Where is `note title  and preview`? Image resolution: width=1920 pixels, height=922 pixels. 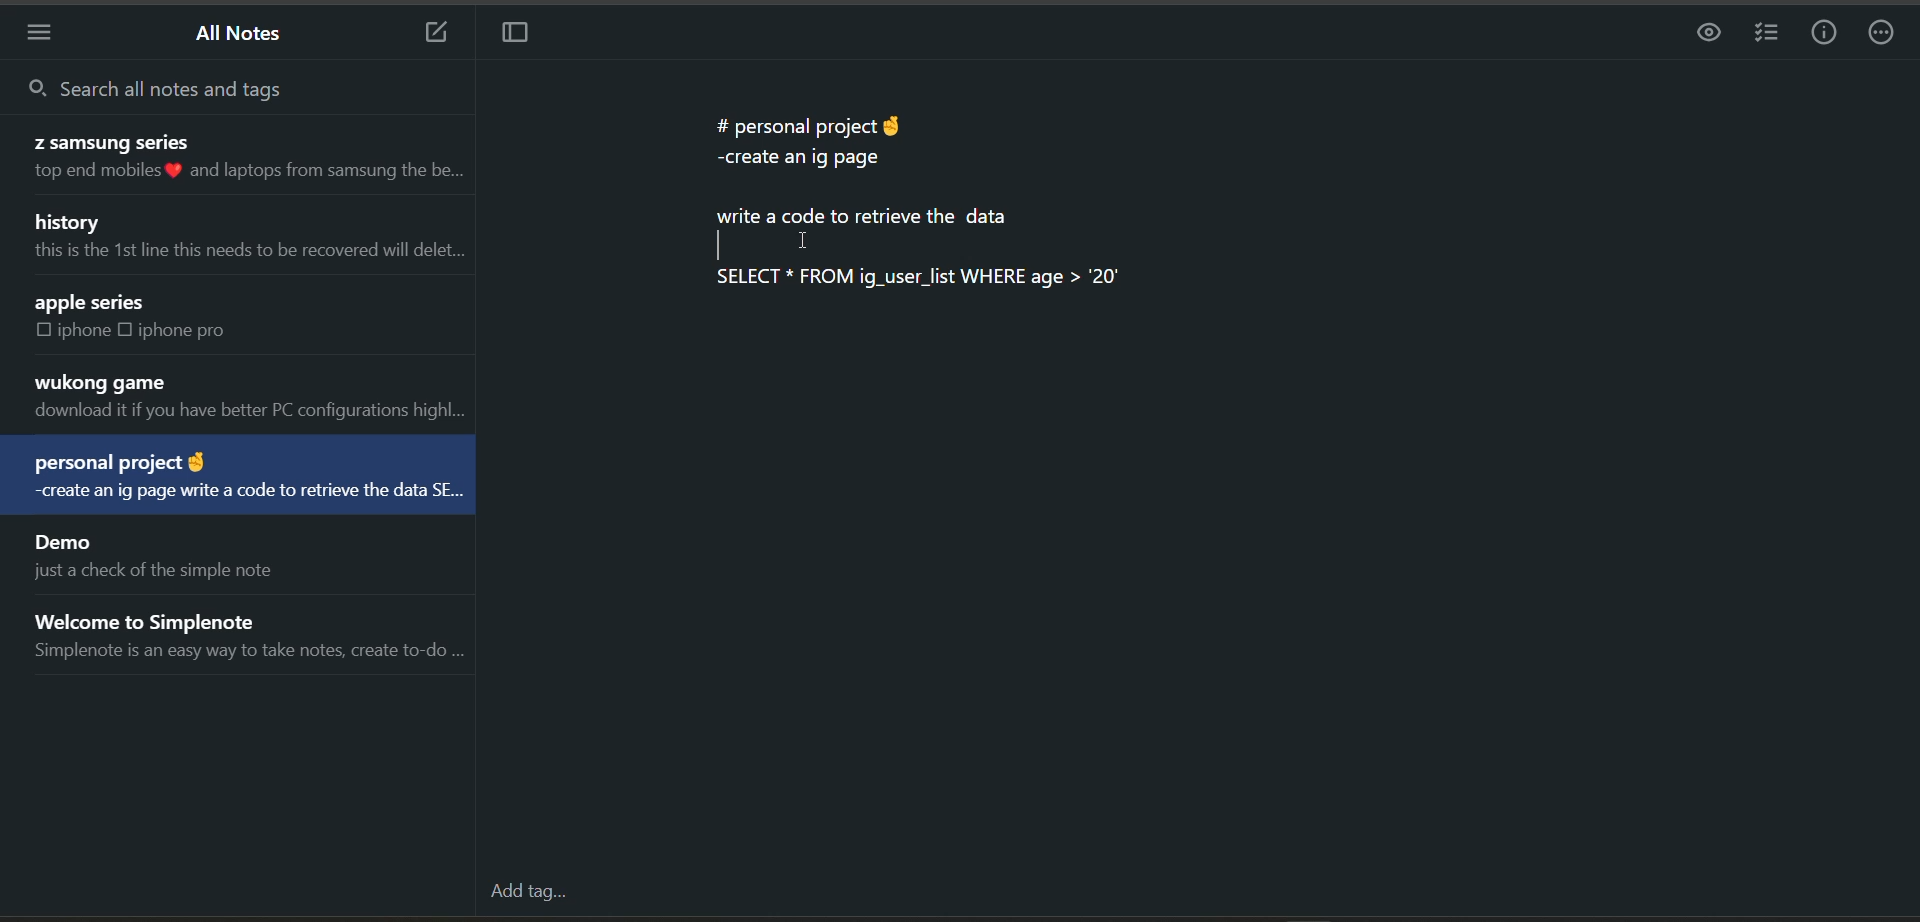
note title  and preview is located at coordinates (234, 159).